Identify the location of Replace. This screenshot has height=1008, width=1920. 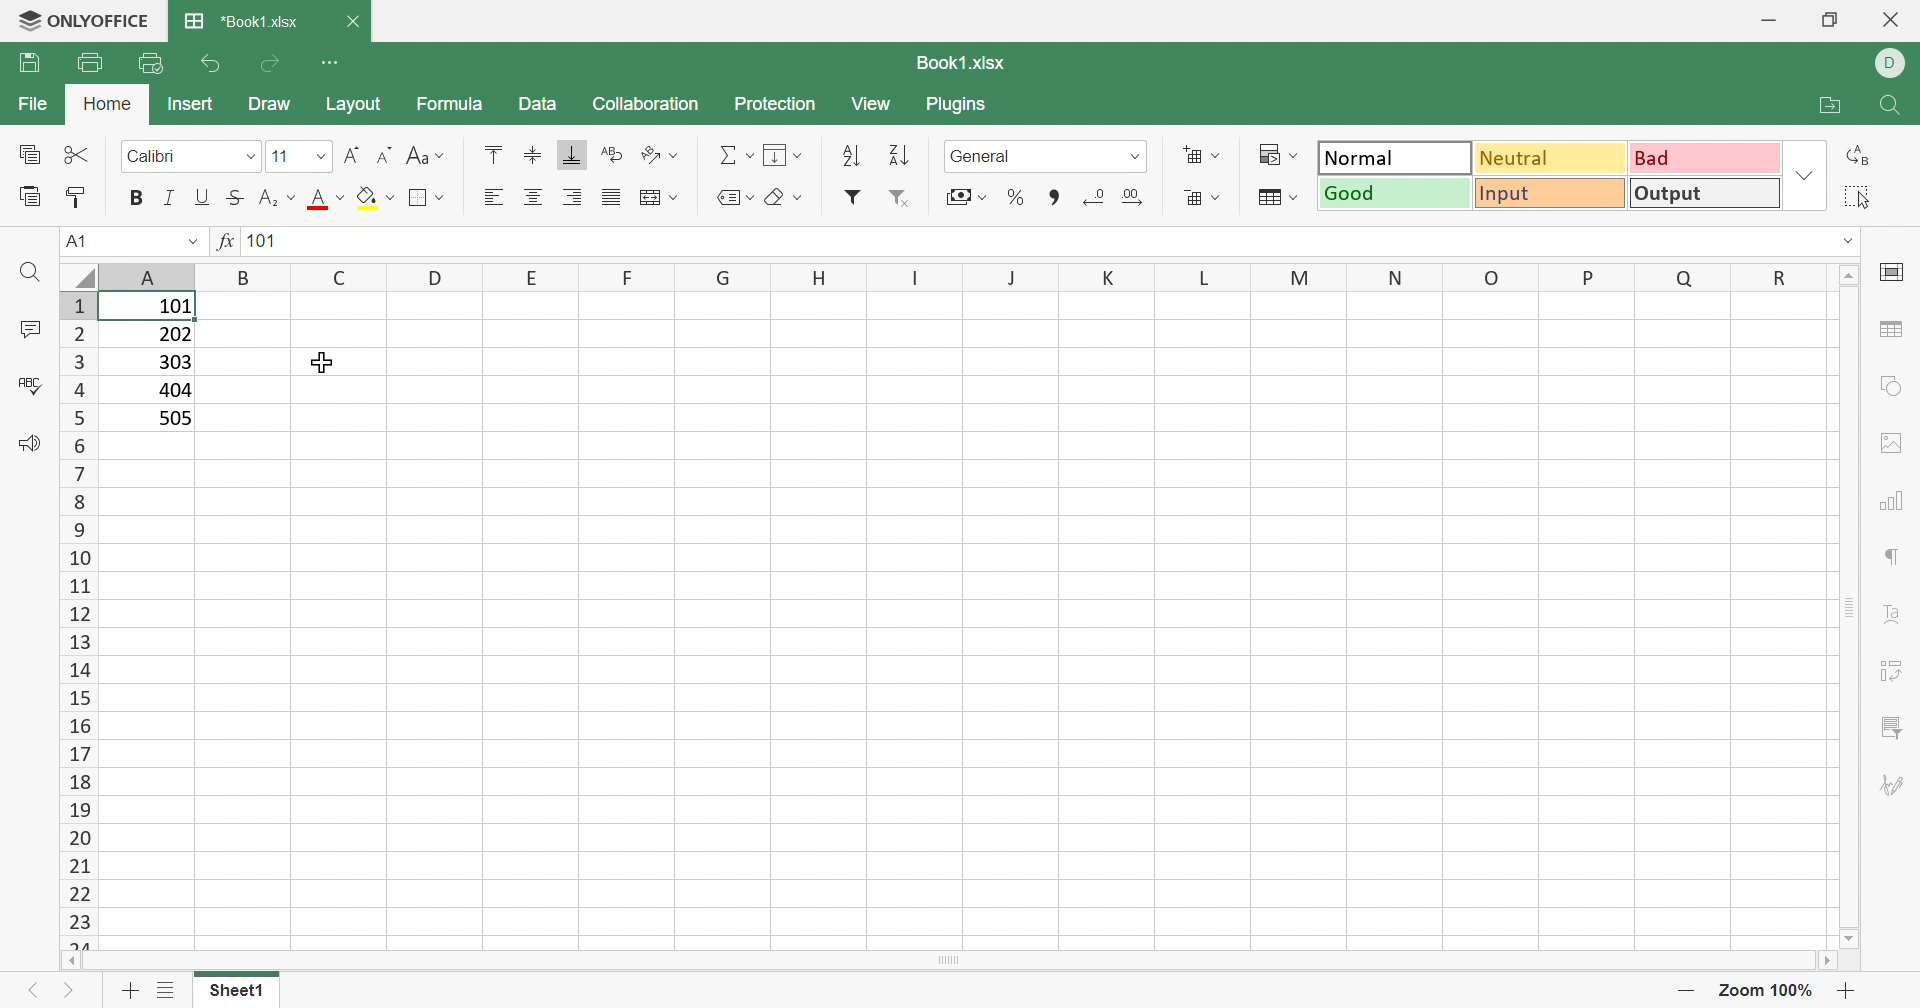
(1861, 155).